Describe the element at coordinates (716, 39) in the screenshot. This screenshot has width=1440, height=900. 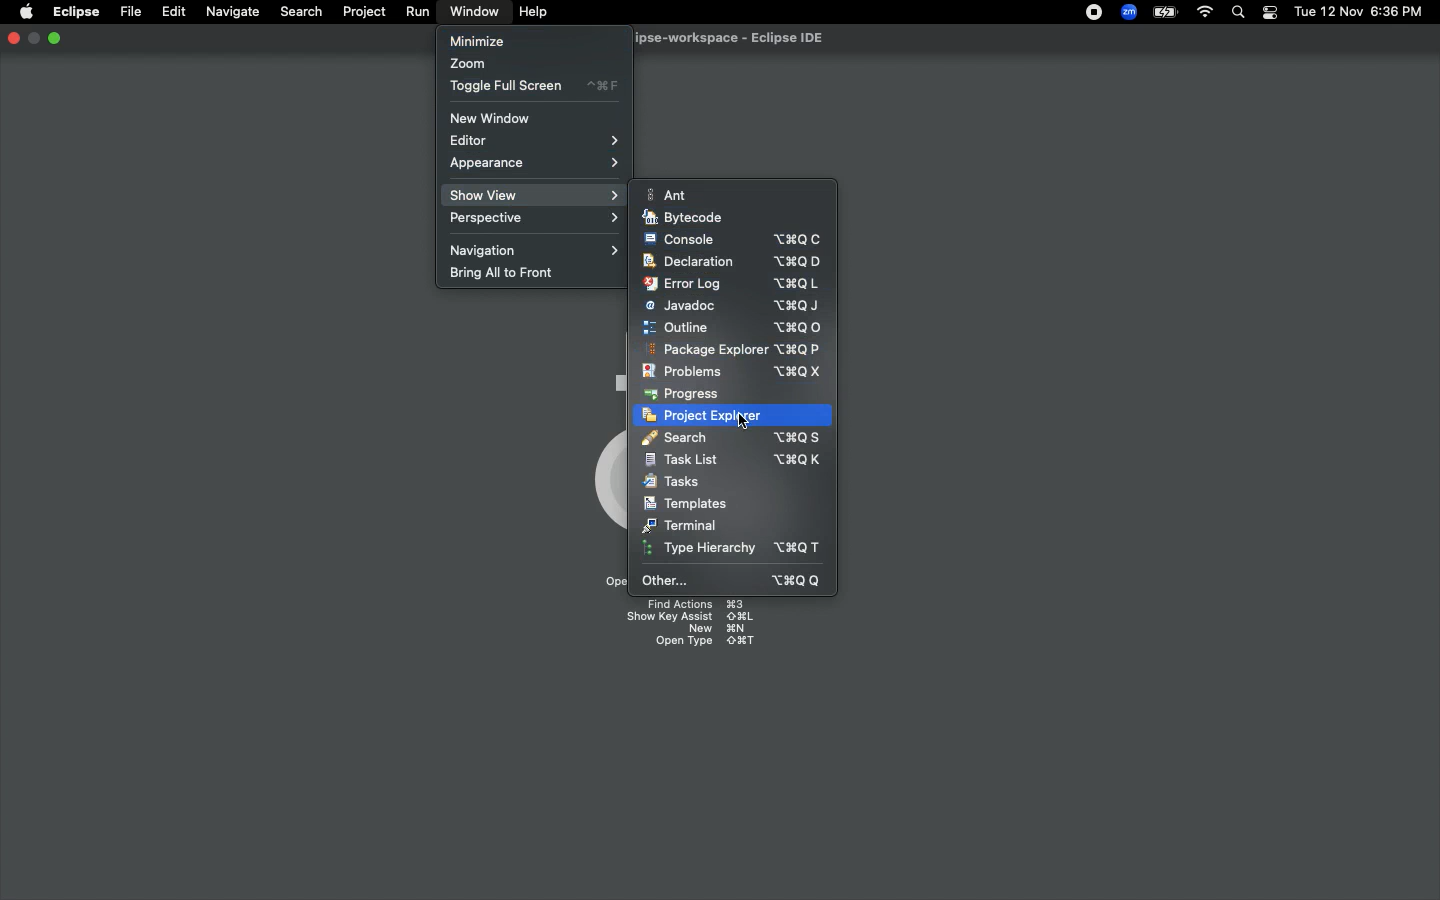
I see `Eclipse IDE` at that location.